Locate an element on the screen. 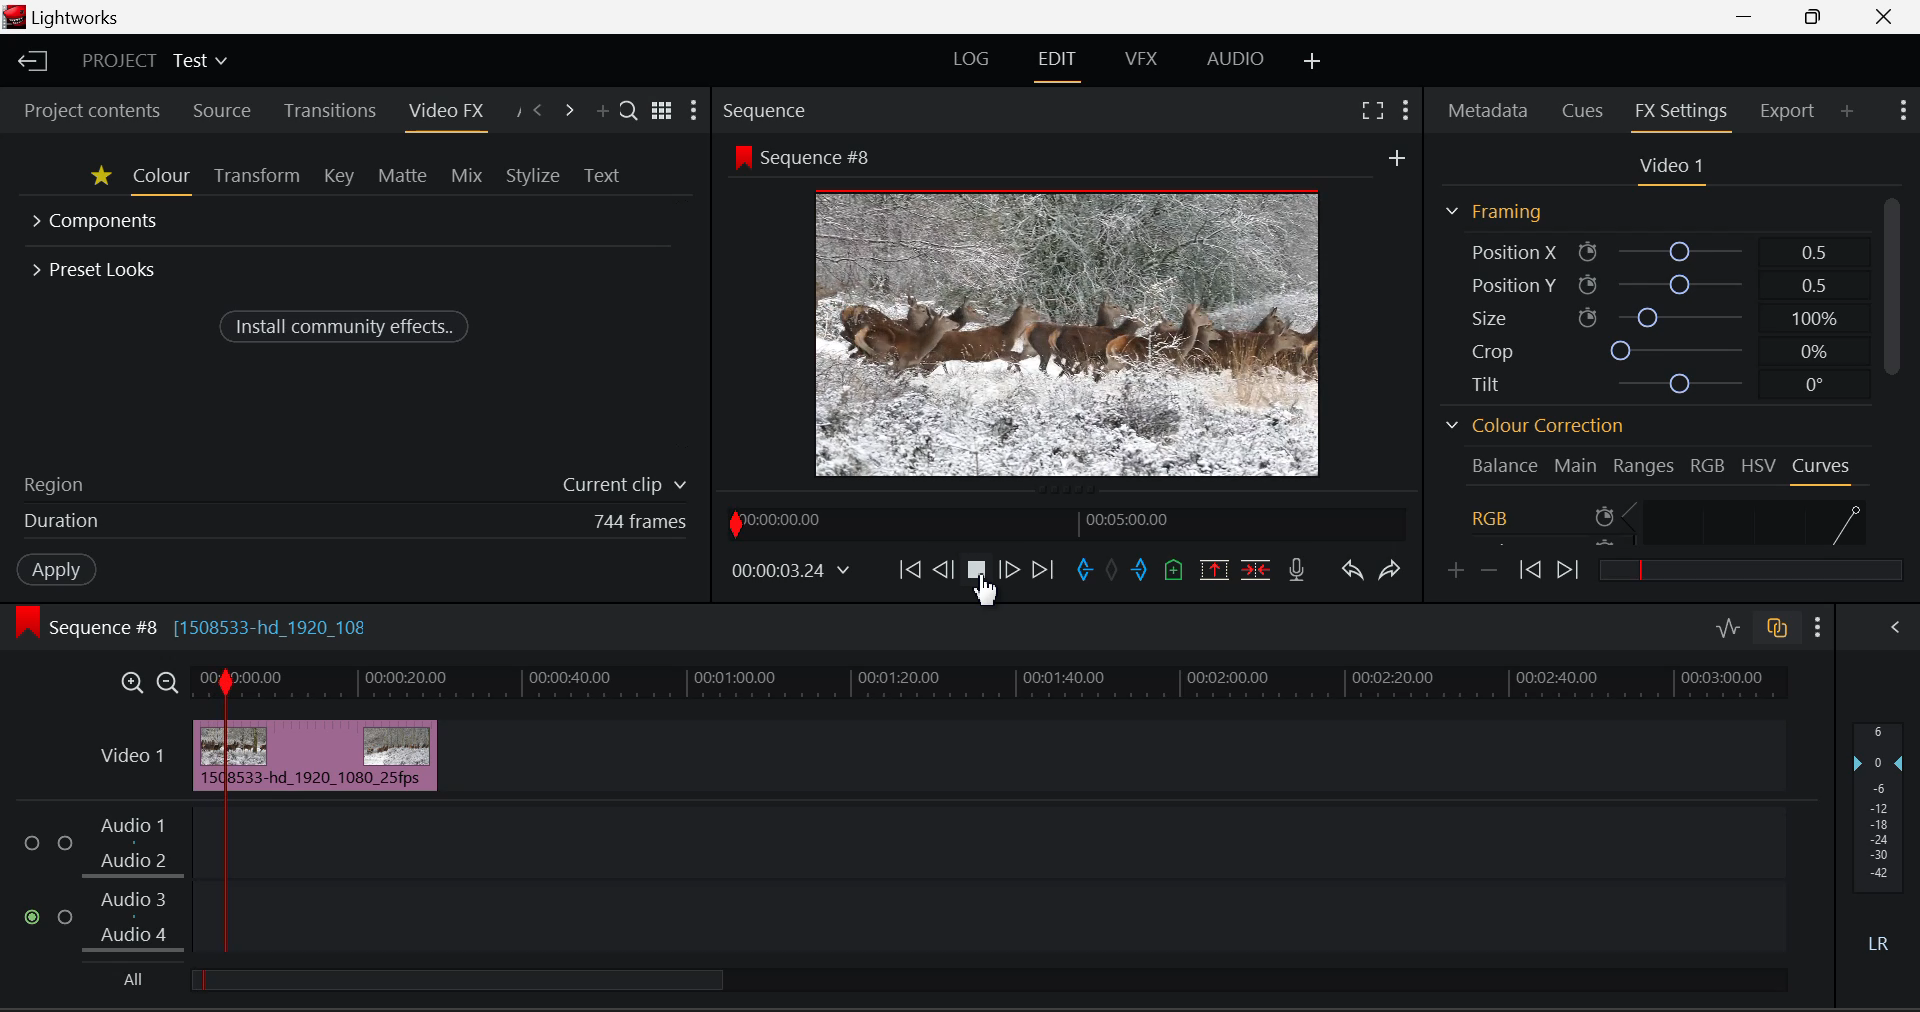 Image resolution: width=1920 pixels, height=1012 pixels. Size is located at coordinates (1649, 317).